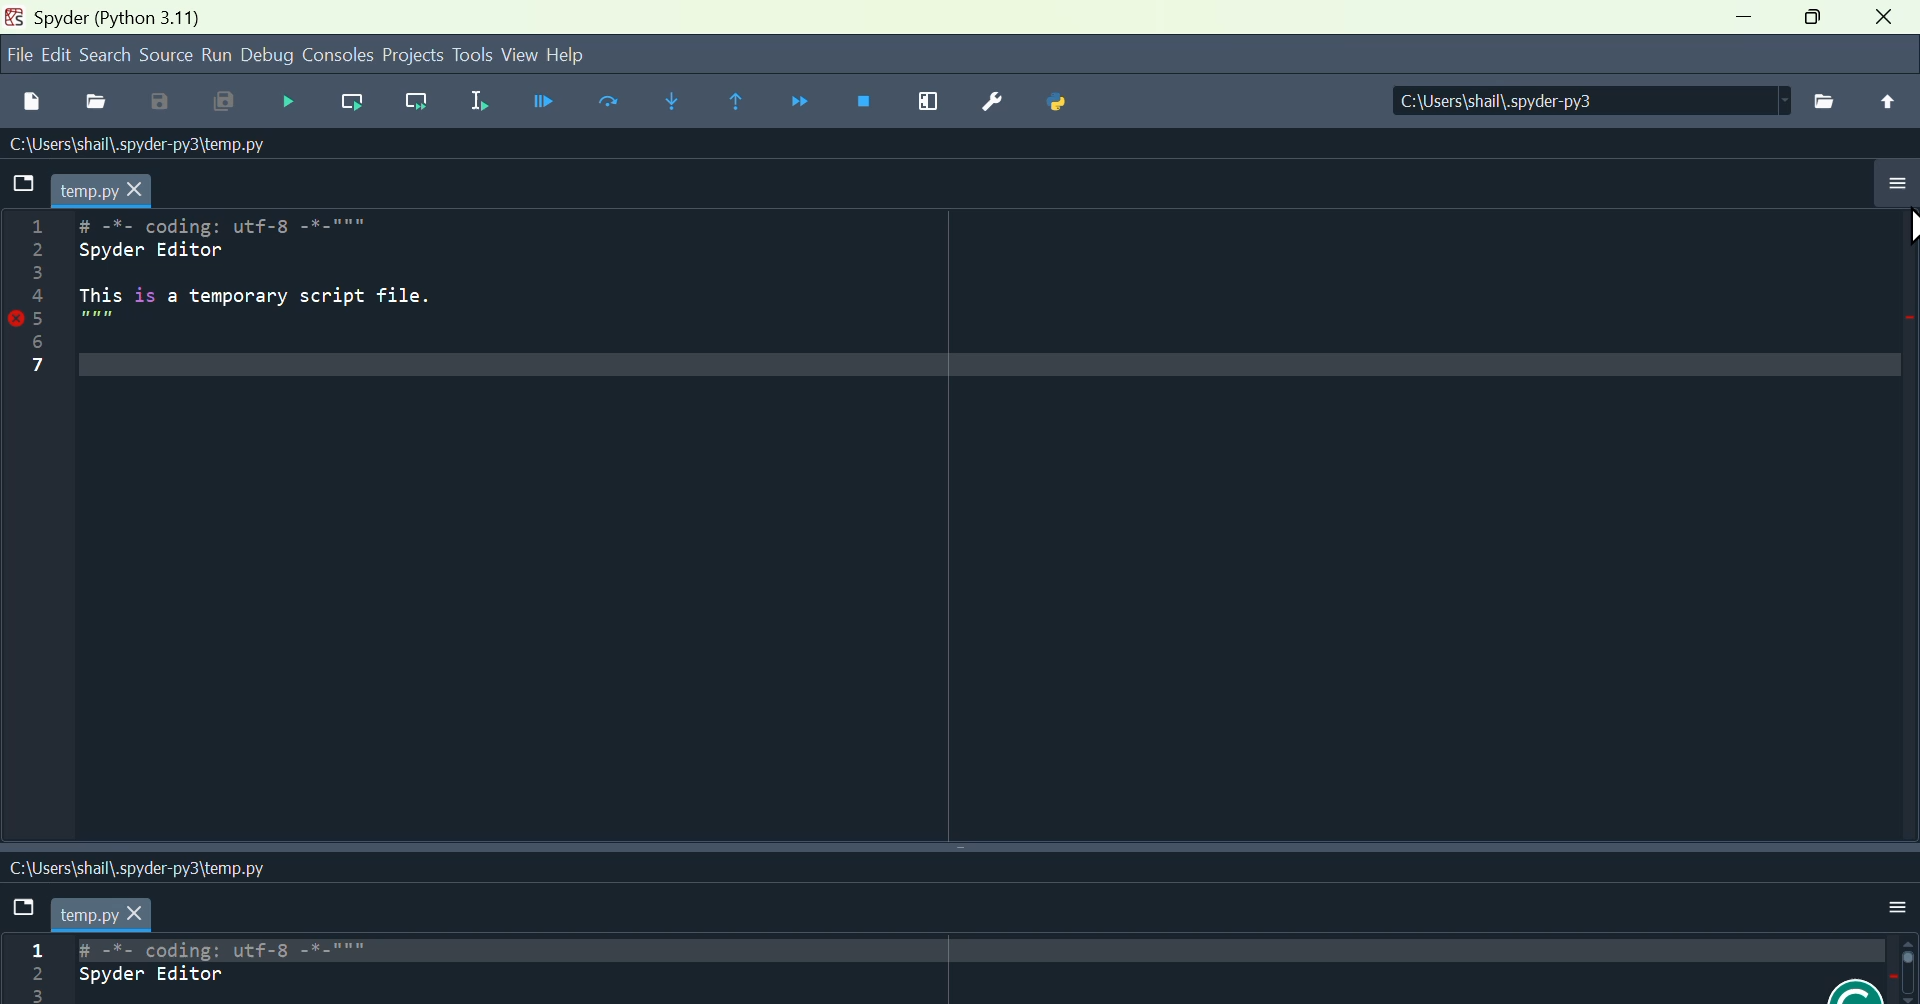  What do you see at coordinates (1747, 16) in the screenshot?
I see `minimise` at bounding box center [1747, 16].